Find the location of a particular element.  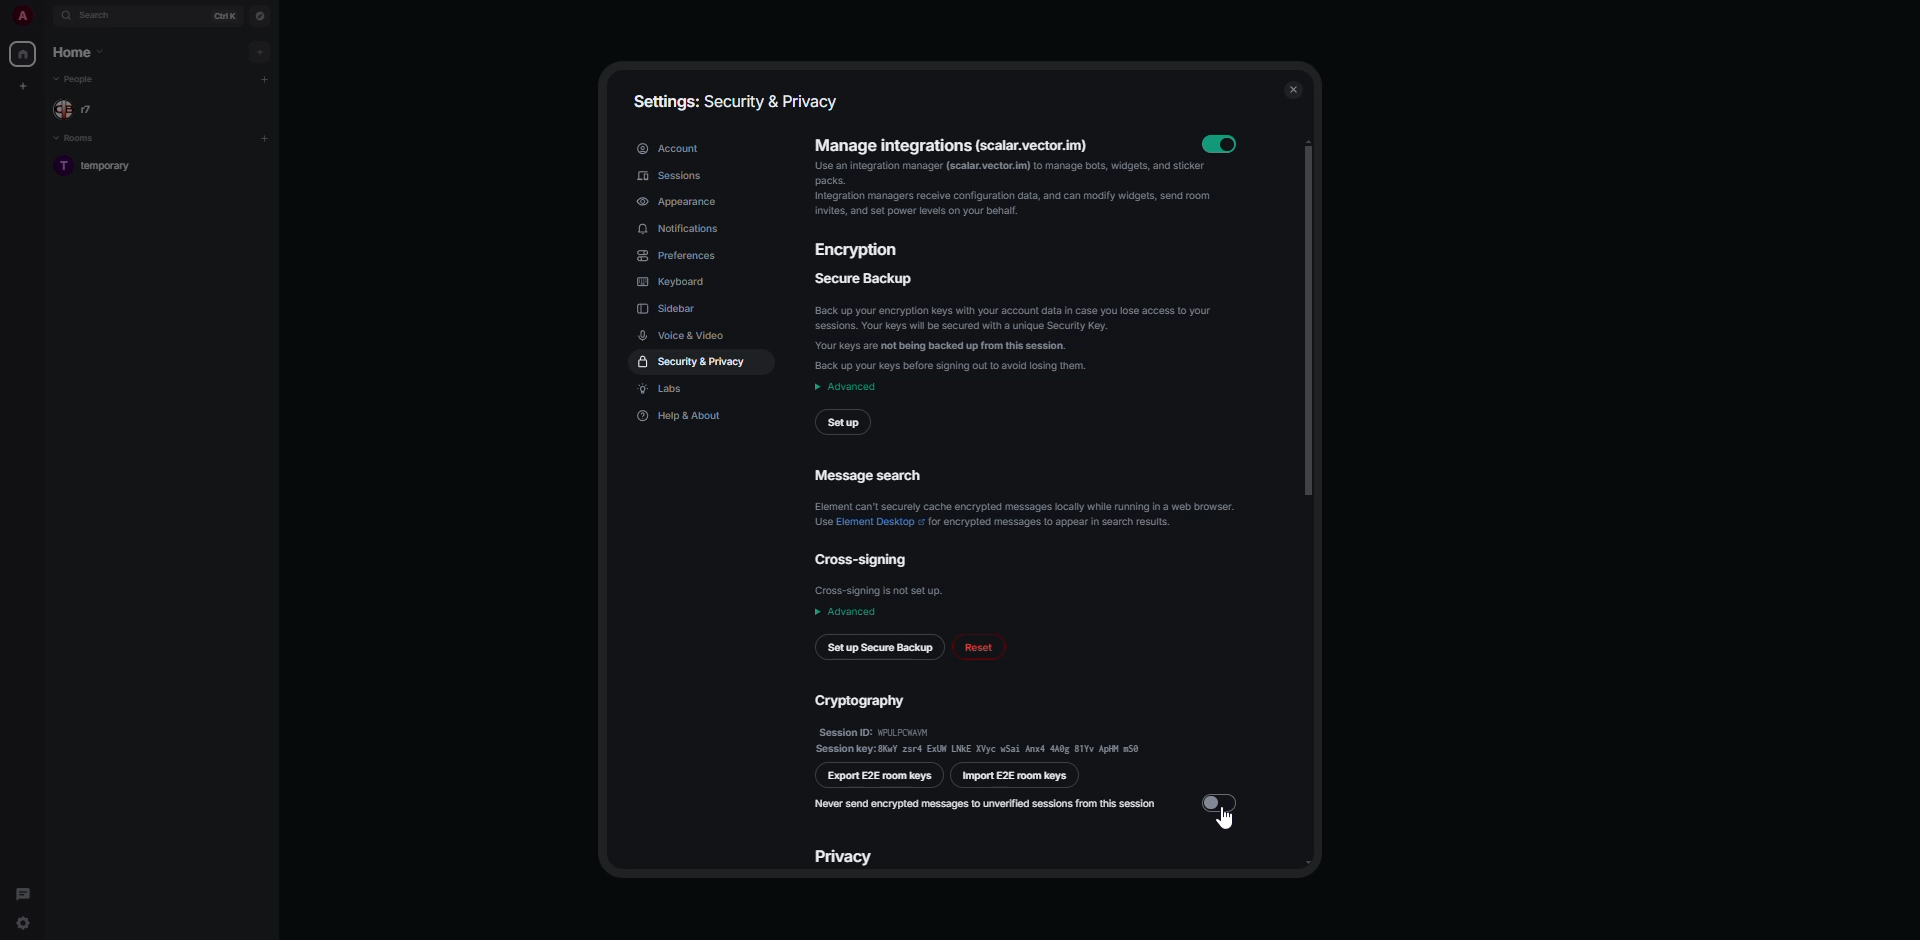

preferences is located at coordinates (688, 256).